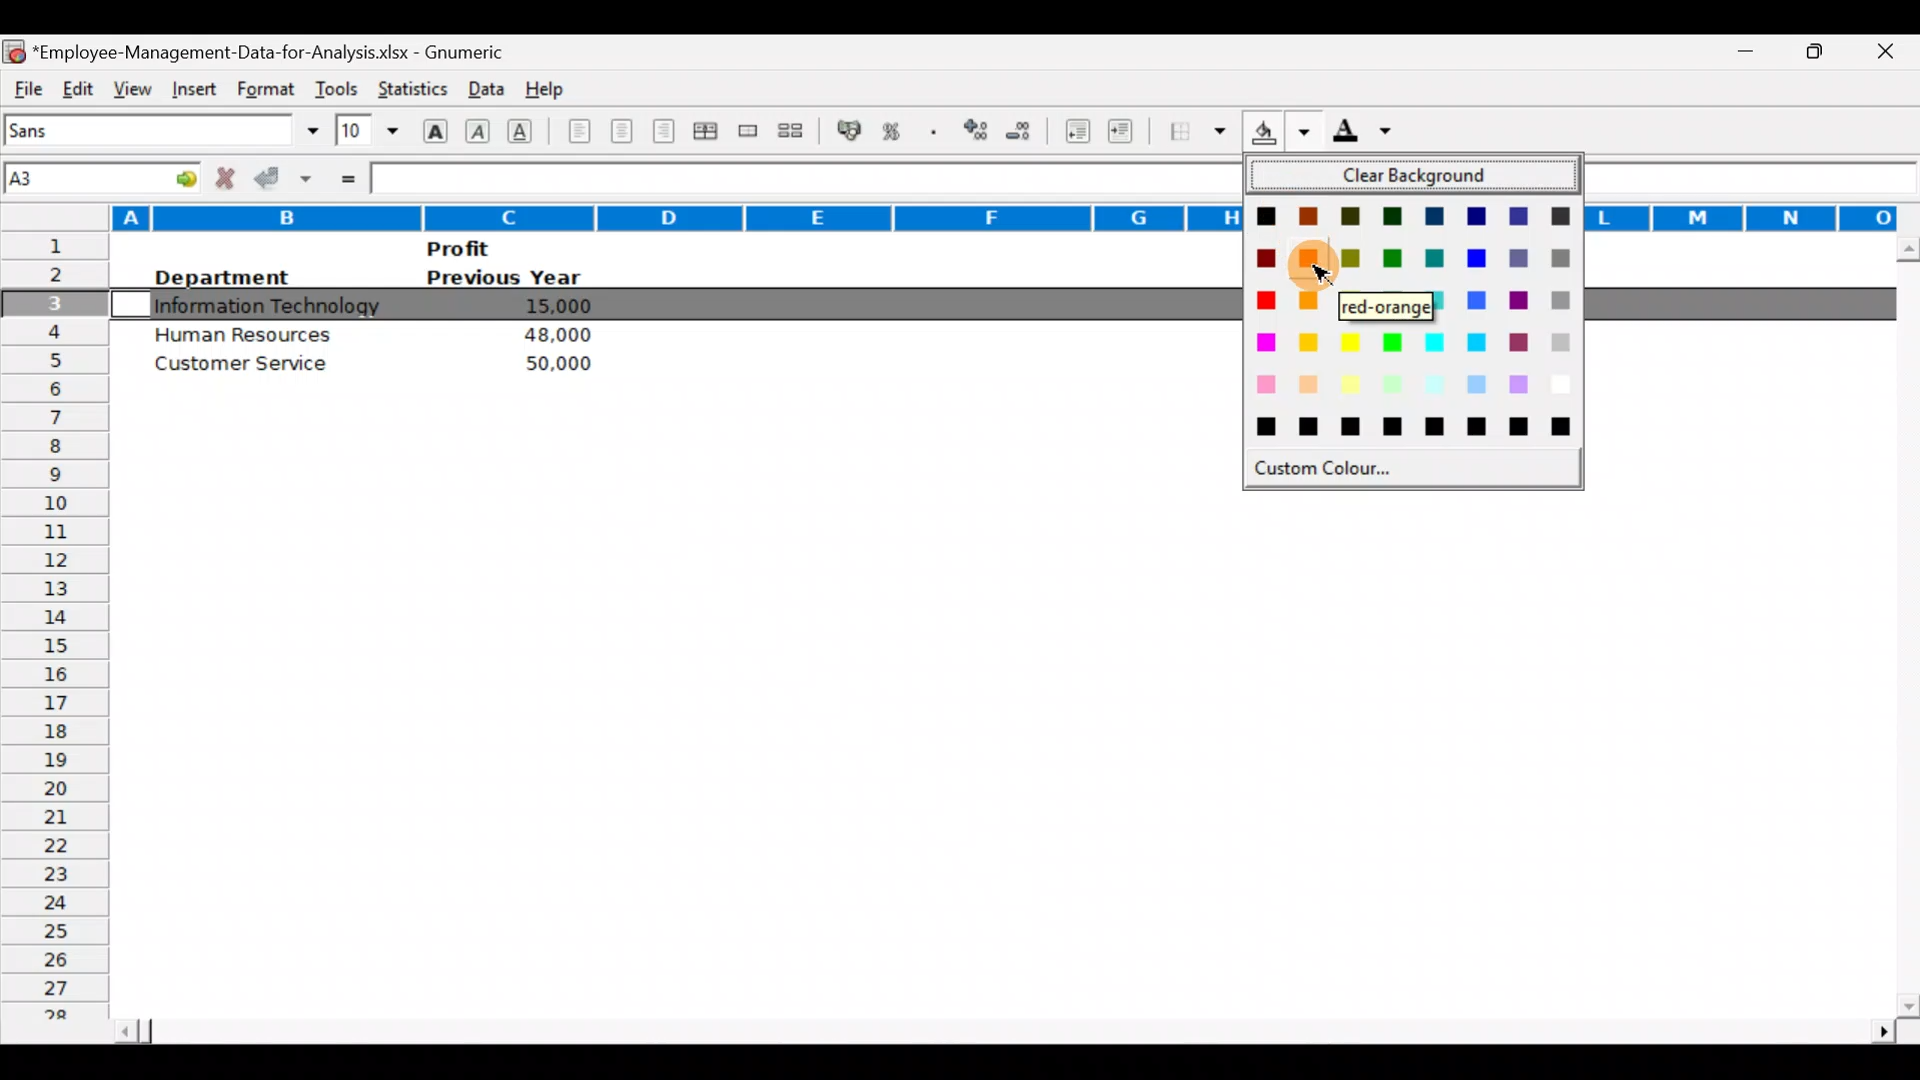 Image resolution: width=1920 pixels, height=1080 pixels. What do you see at coordinates (496, 248) in the screenshot?
I see `Profit` at bounding box center [496, 248].